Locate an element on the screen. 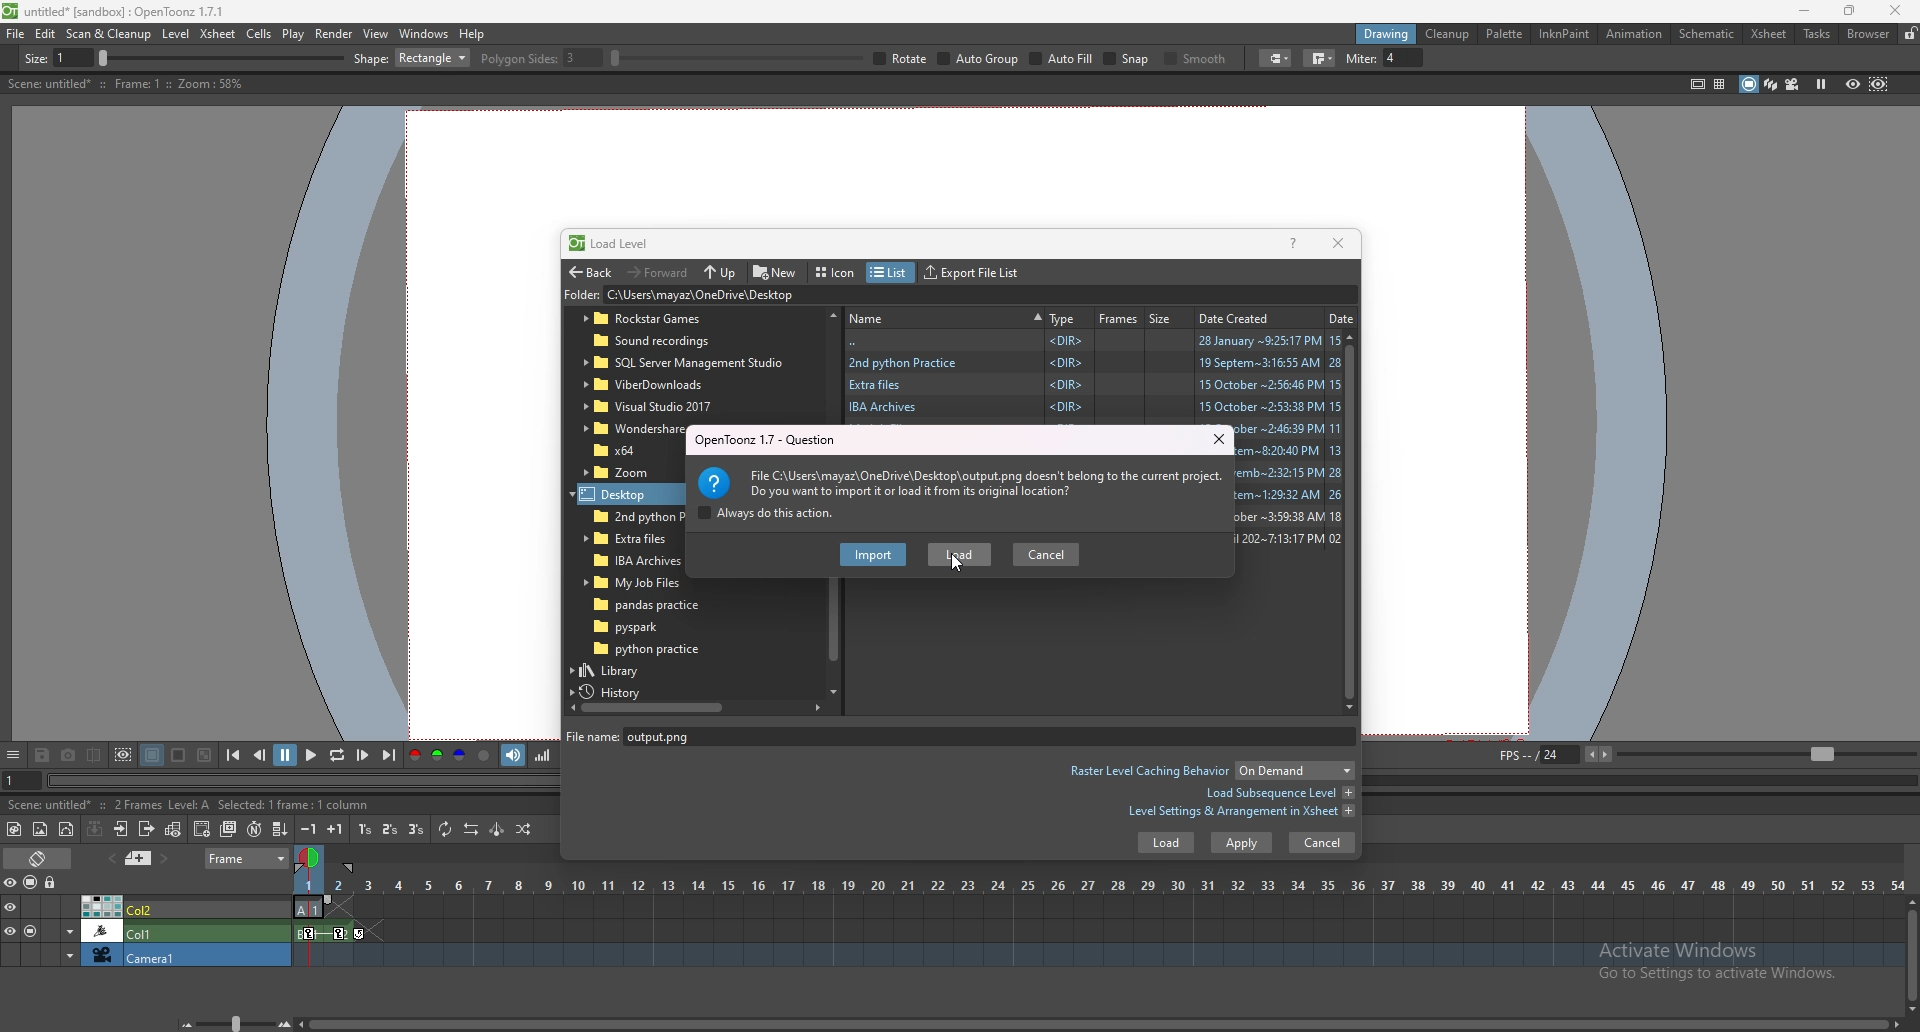 This screenshot has width=1920, height=1032. folder is located at coordinates (621, 450).